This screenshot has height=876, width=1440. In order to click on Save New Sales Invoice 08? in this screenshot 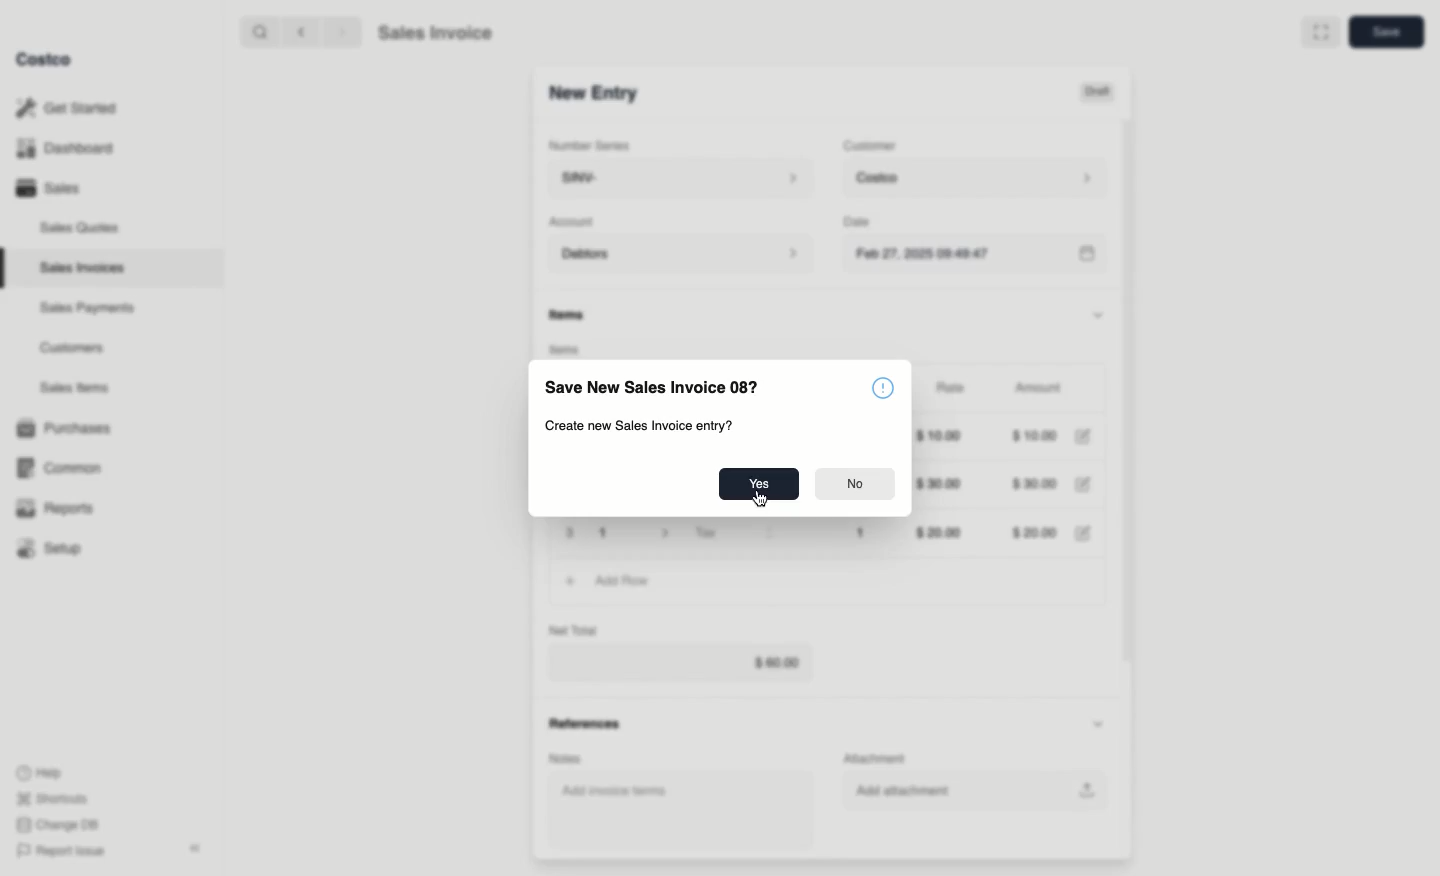, I will do `click(661, 388)`.